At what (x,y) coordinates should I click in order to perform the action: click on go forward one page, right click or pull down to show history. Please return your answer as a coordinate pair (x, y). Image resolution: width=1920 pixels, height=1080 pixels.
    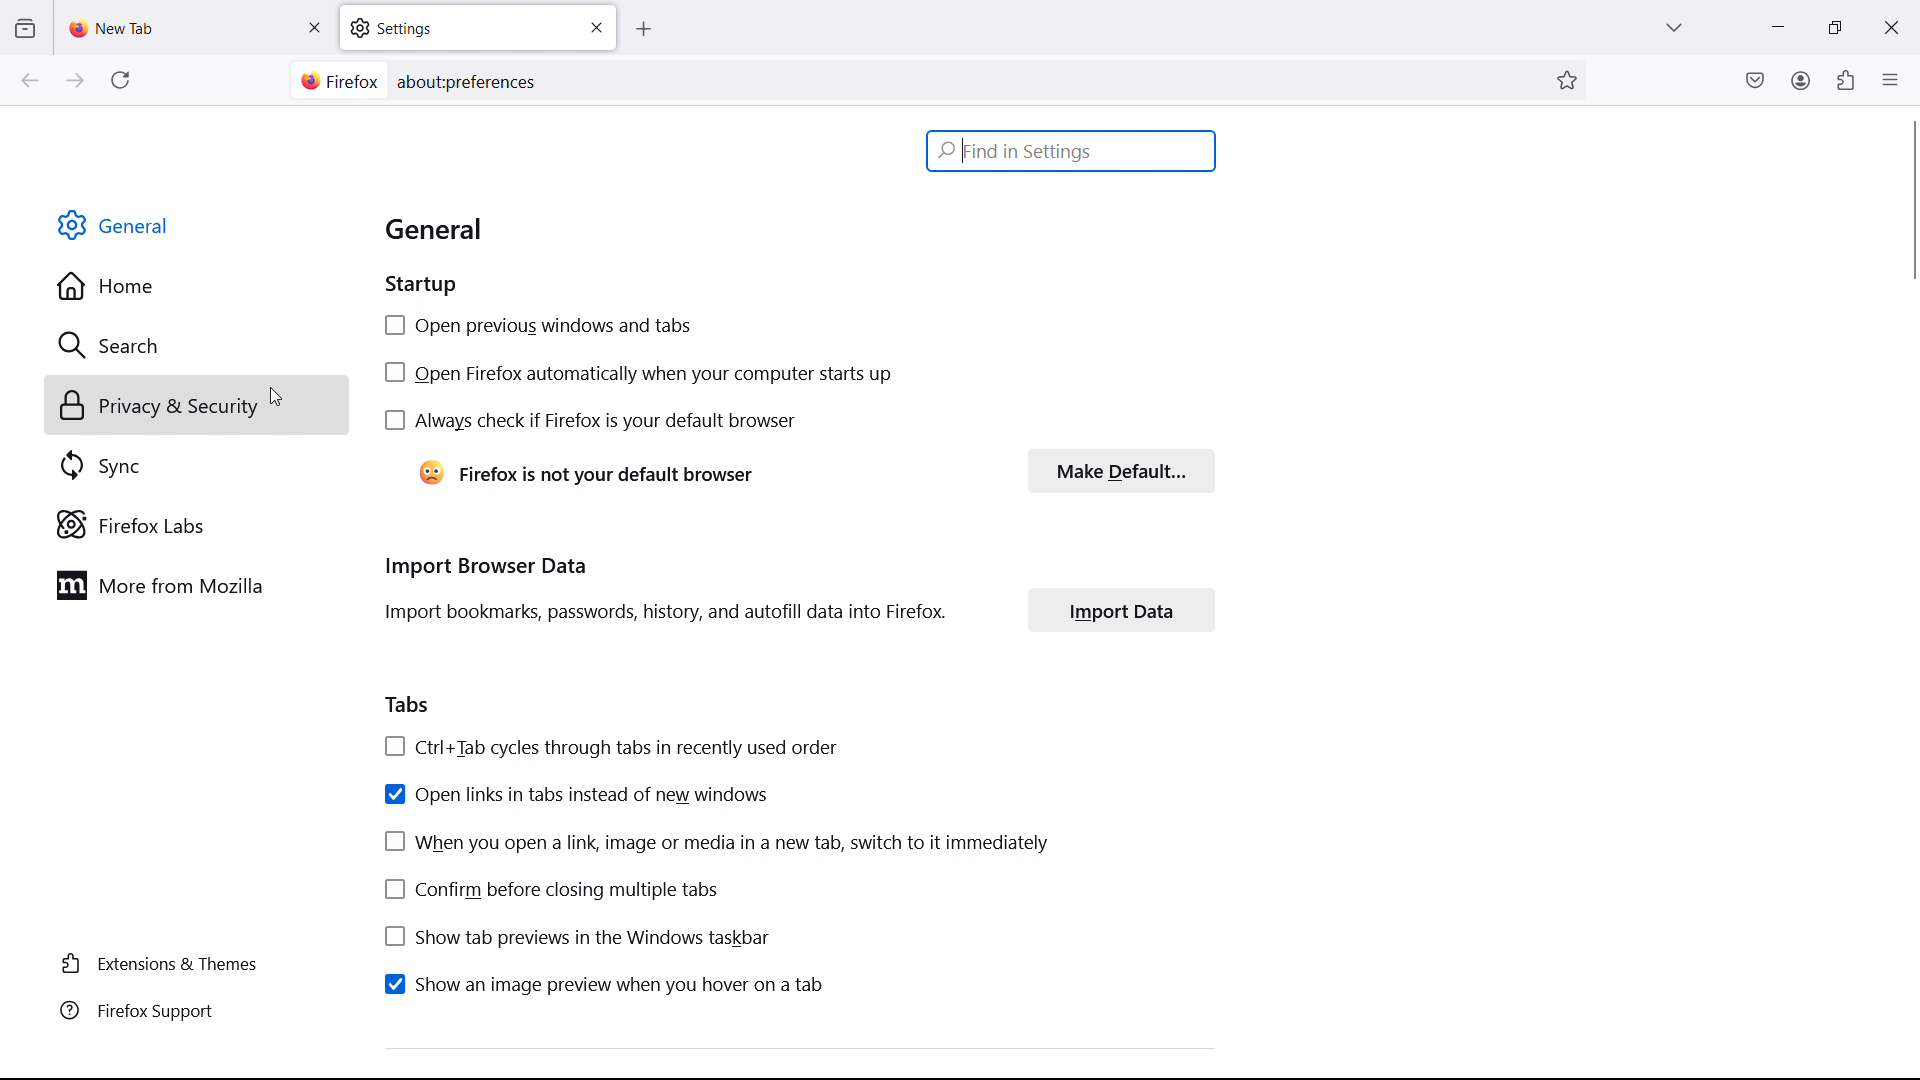
    Looking at the image, I should click on (75, 81).